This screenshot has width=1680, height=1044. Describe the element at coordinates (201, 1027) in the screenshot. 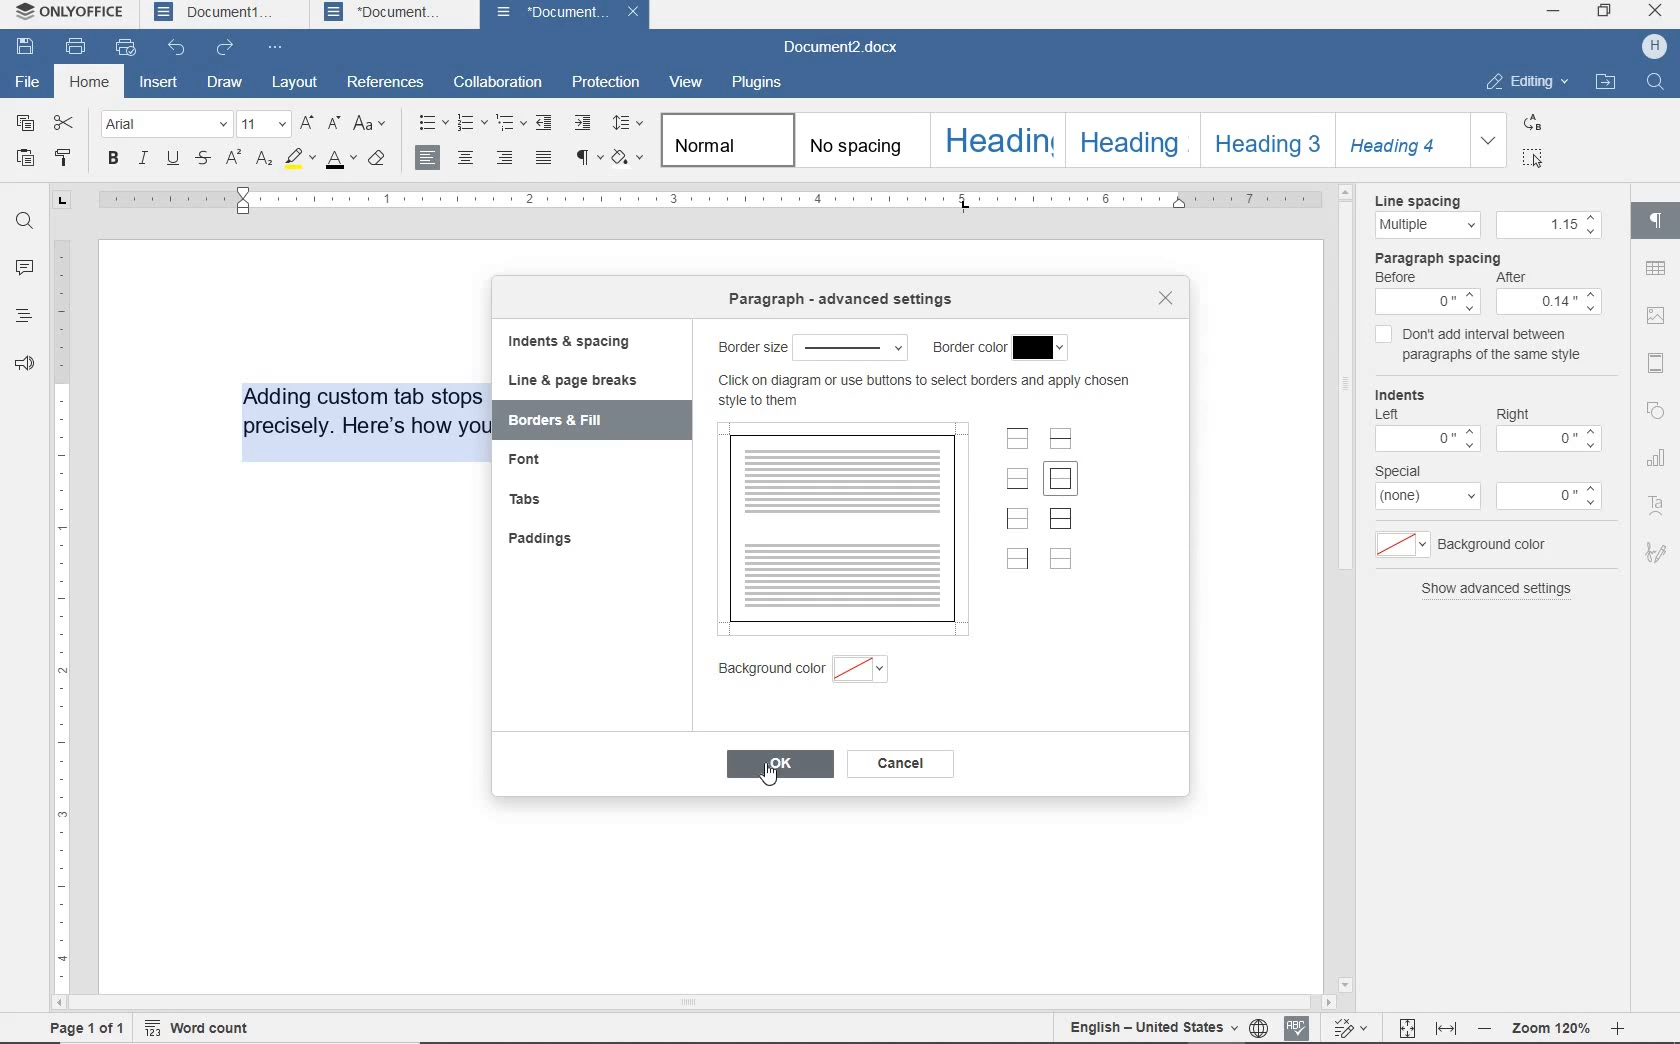

I see `Word Count` at that location.